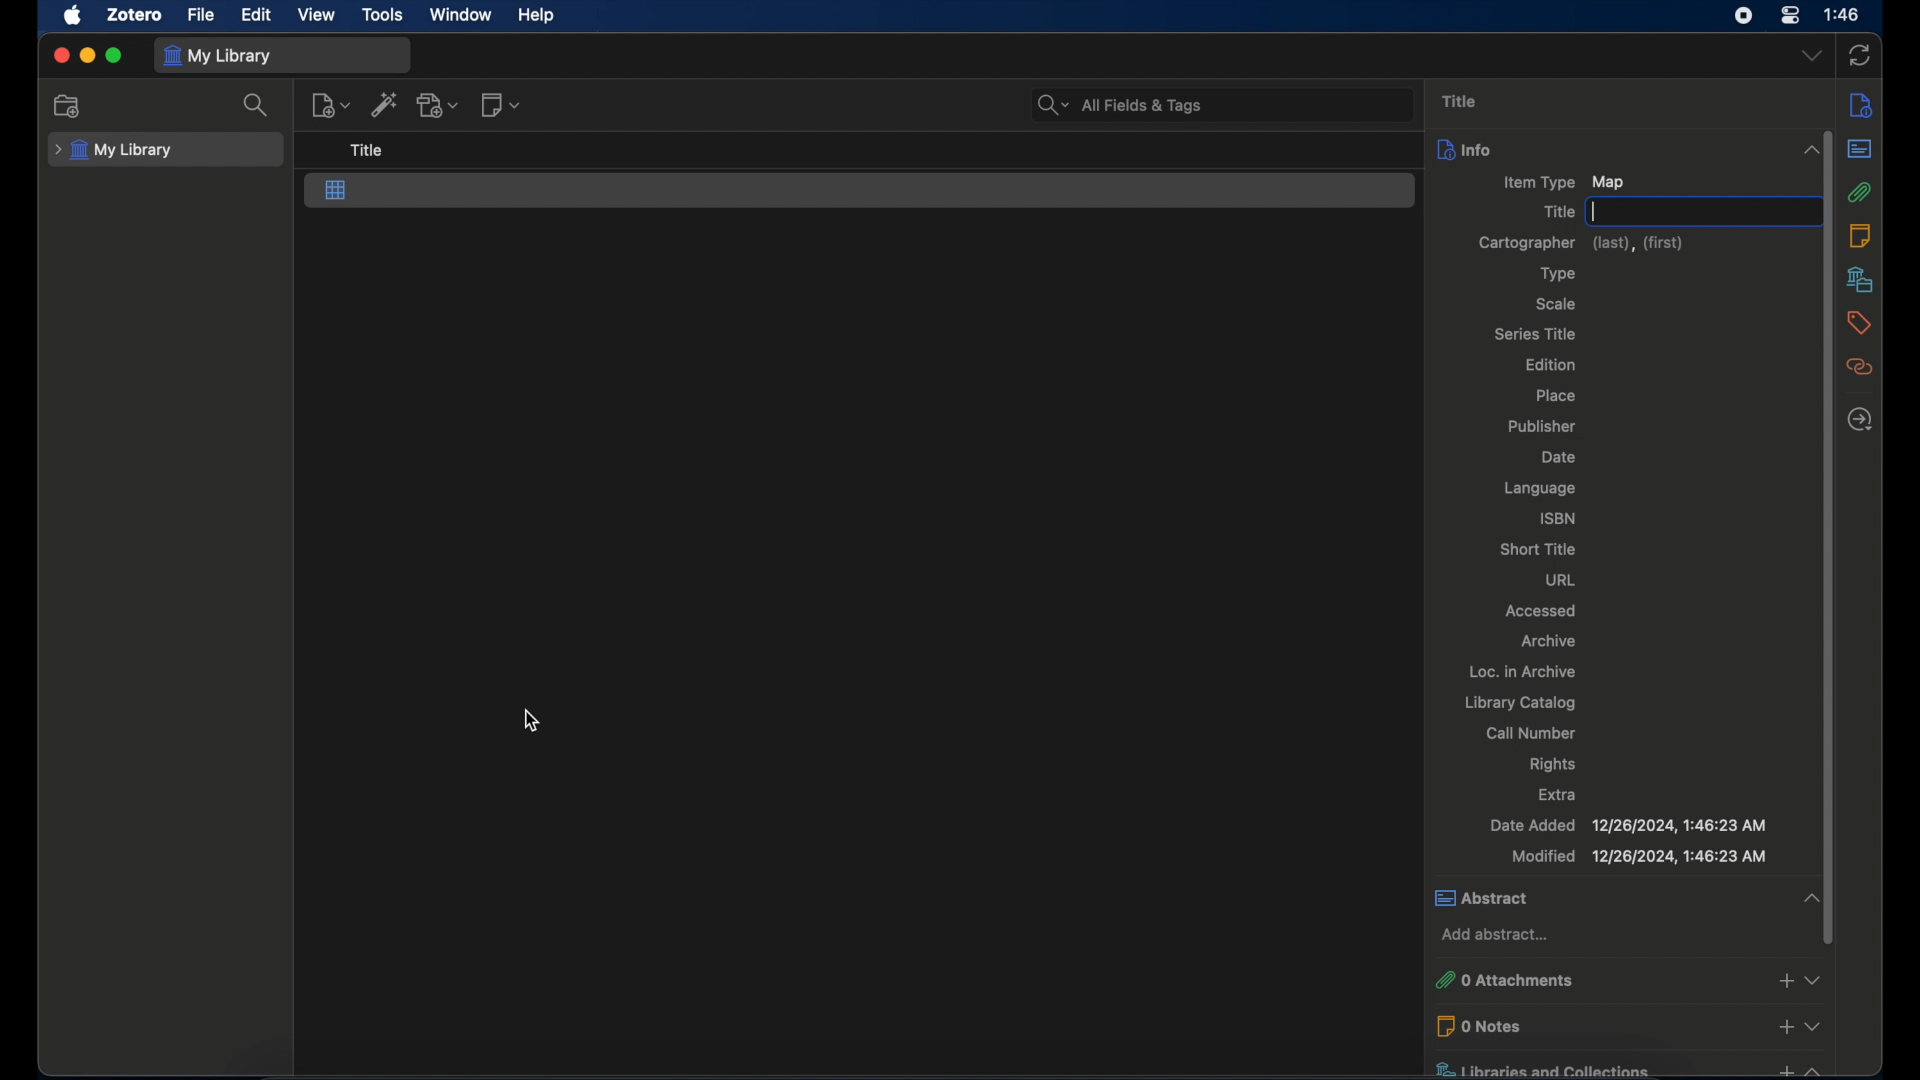 Image resolution: width=1920 pixels, height=1080 pixels. Describe the element at coordinates (1861, 107) in the screenshot. I see `info` at that location.